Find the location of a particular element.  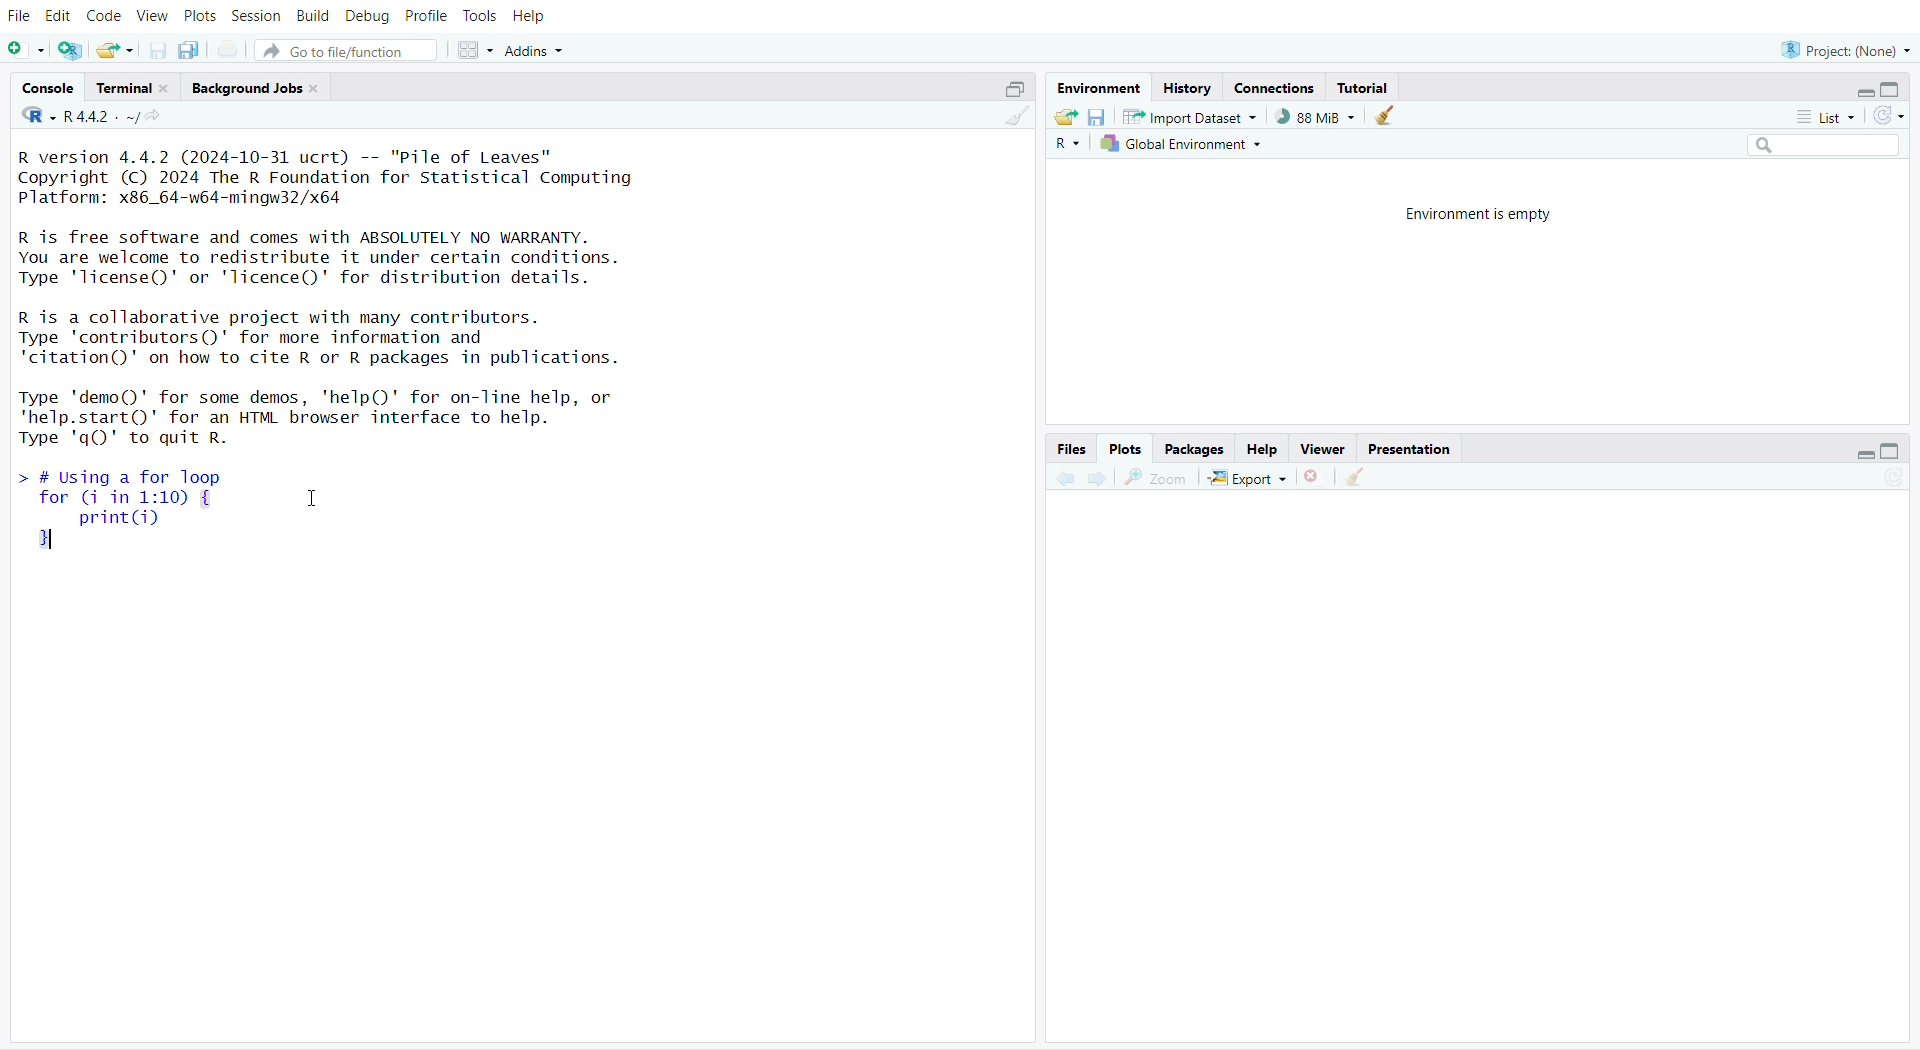

clear object is located at coordinates (1385, 118).